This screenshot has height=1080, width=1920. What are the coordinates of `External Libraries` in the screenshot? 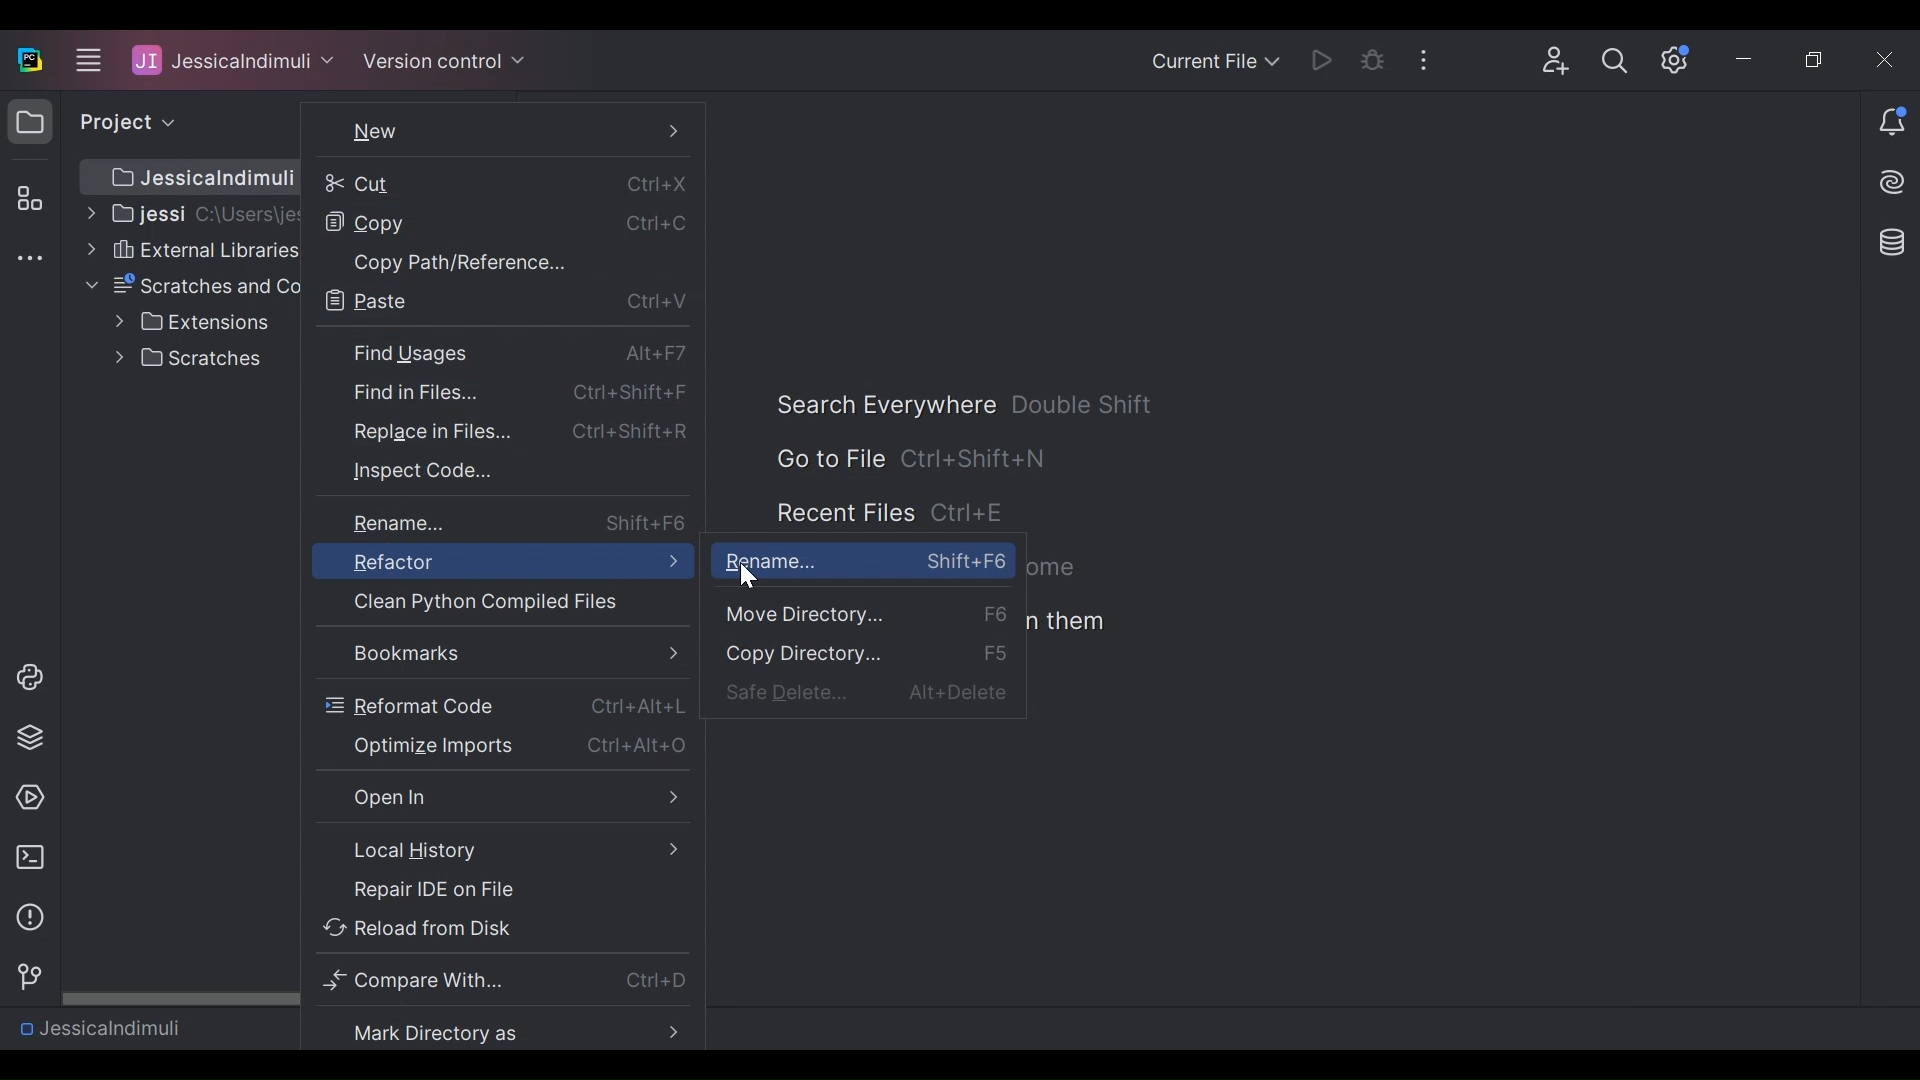 It's located at (191, 249).